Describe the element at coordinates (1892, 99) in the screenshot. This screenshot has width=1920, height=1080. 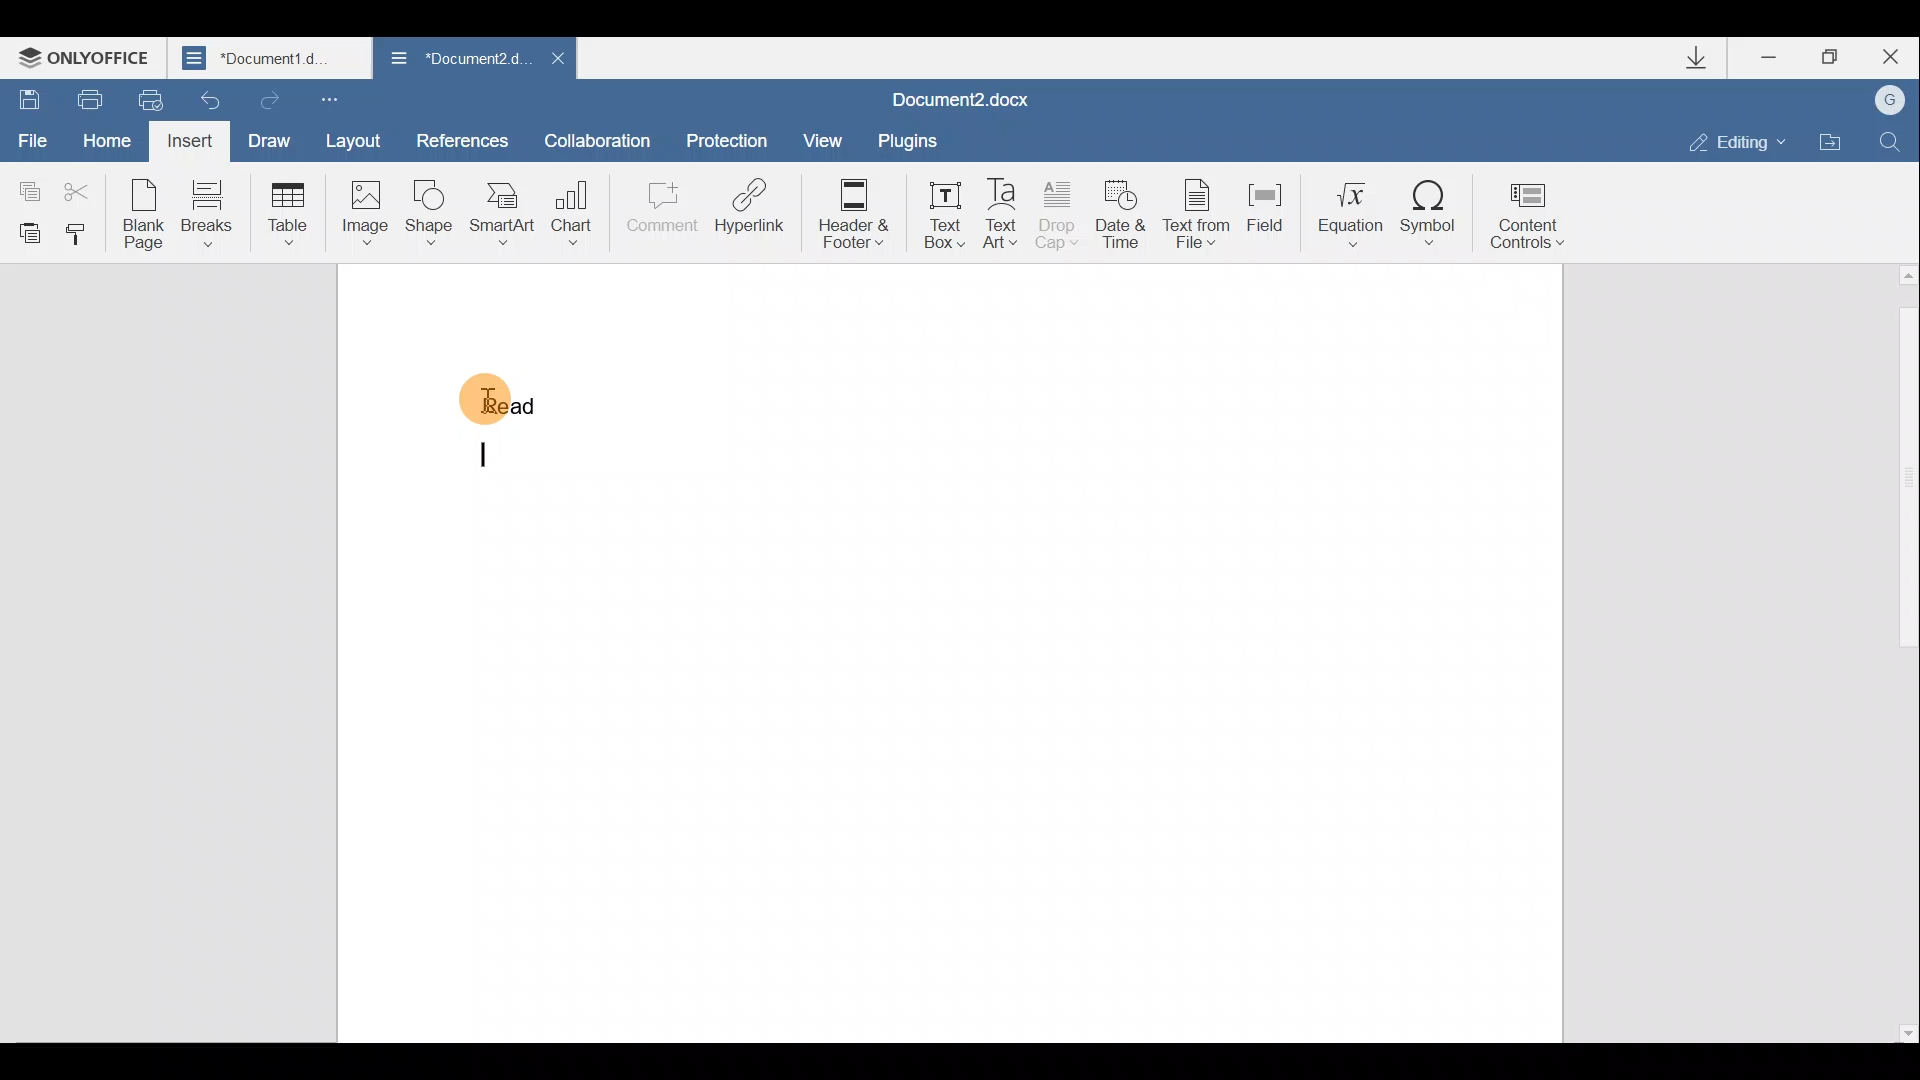
I see `G` at that location.